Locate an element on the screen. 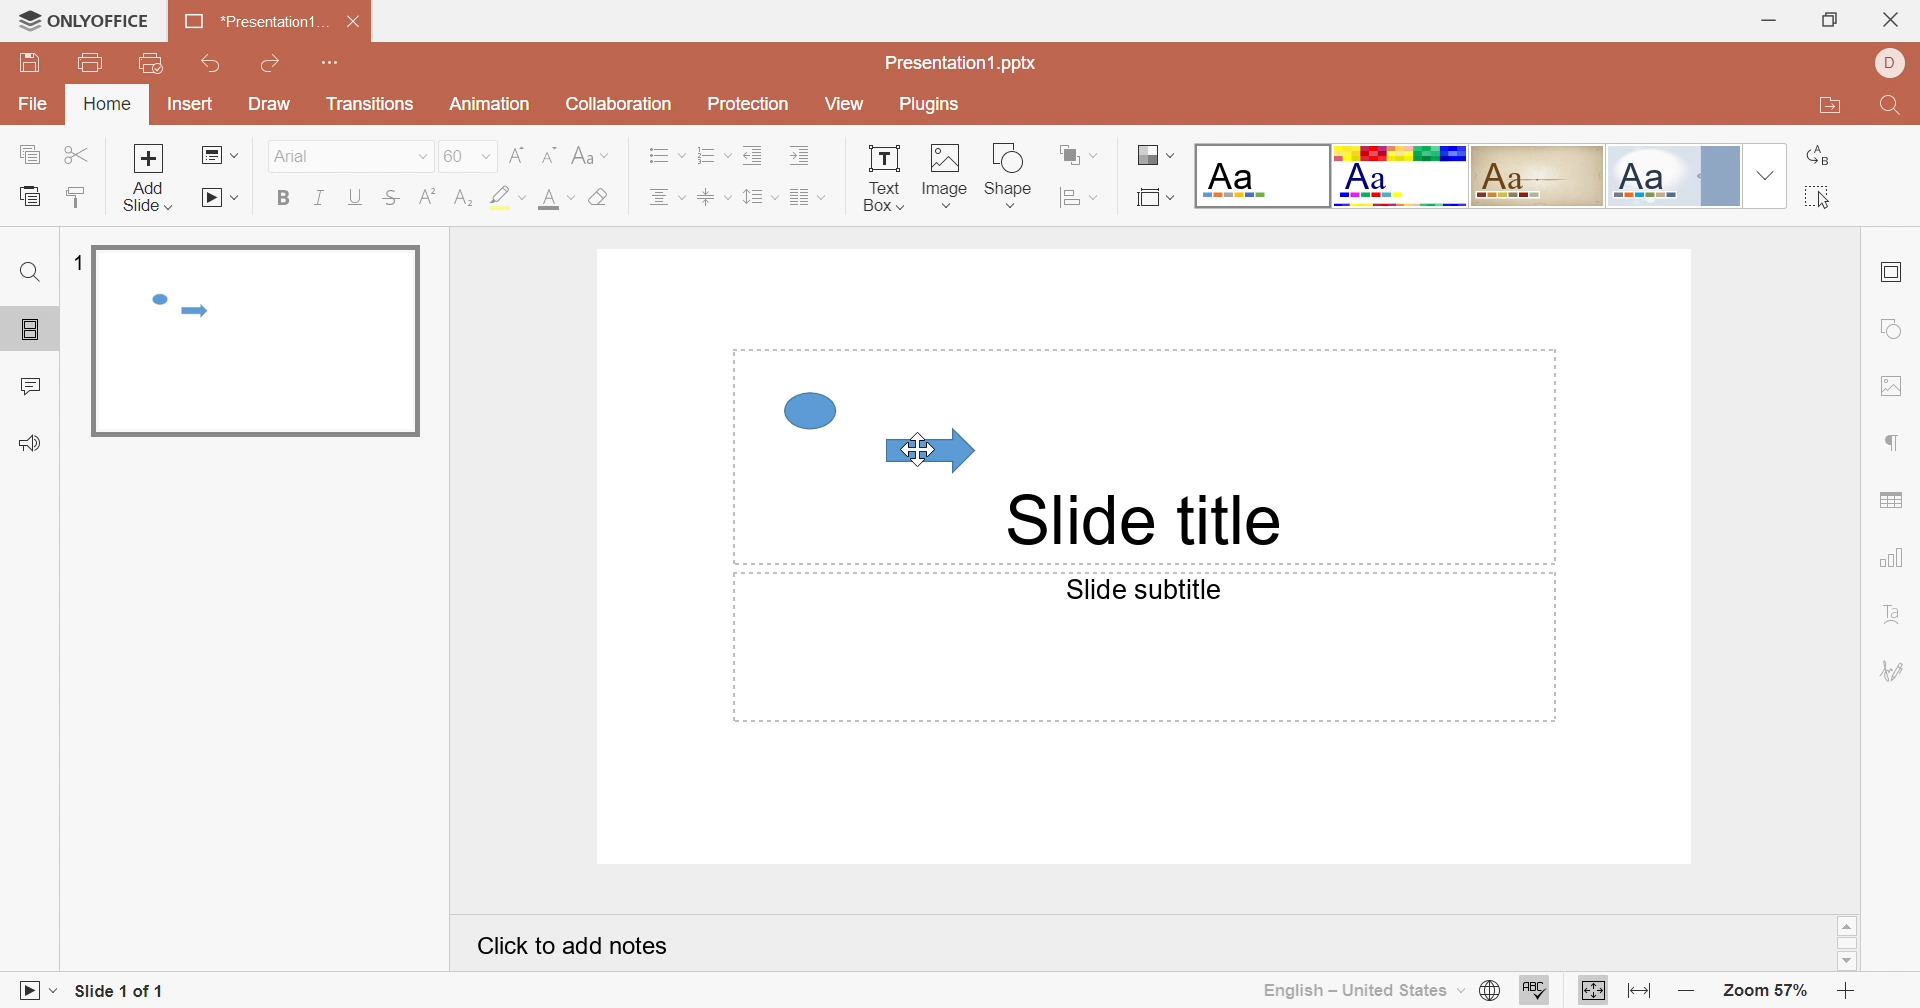 This screenshot has width=1920, height=1008. Redo is located at coordinates (273, 68).